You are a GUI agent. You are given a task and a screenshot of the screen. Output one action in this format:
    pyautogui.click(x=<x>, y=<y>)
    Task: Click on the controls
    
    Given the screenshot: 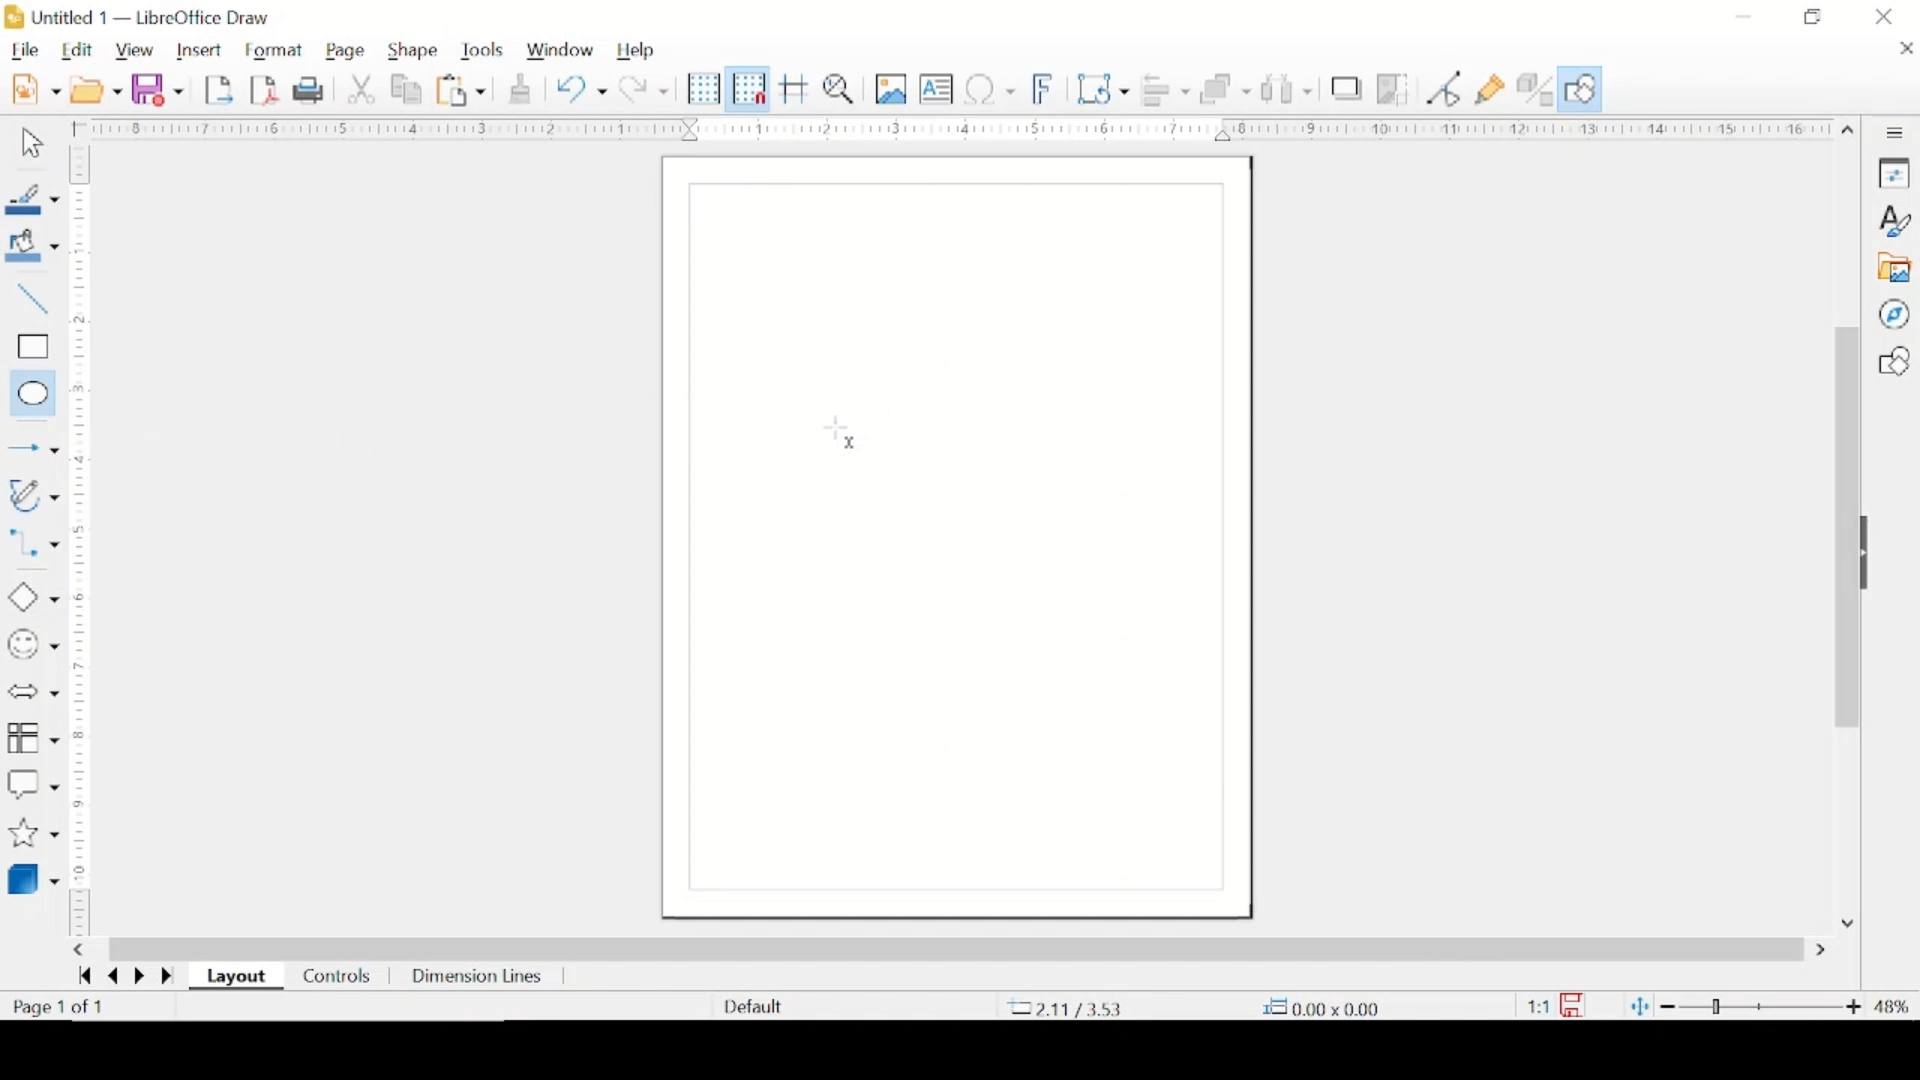 What is the action you would take?
    pyautogui.click(x=338, y=975)
    